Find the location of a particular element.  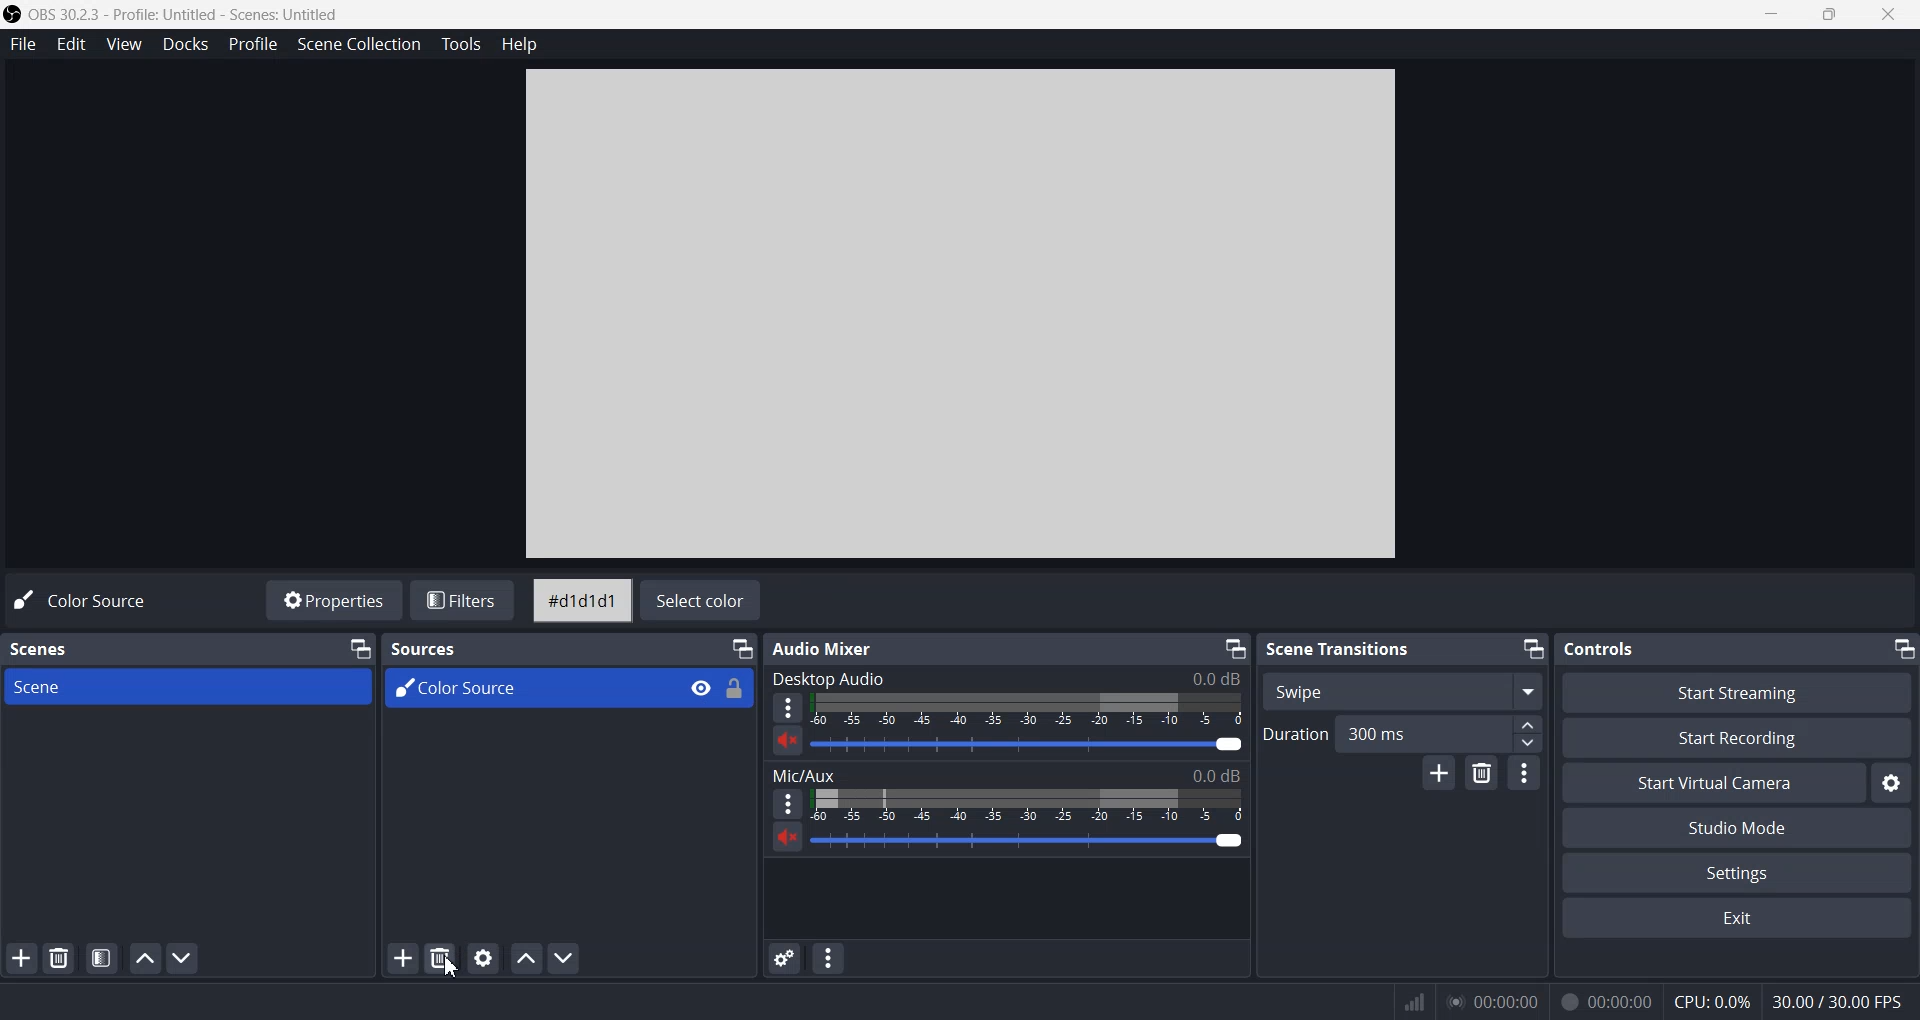

Studio Mode is located at coordinates (1739, 829).